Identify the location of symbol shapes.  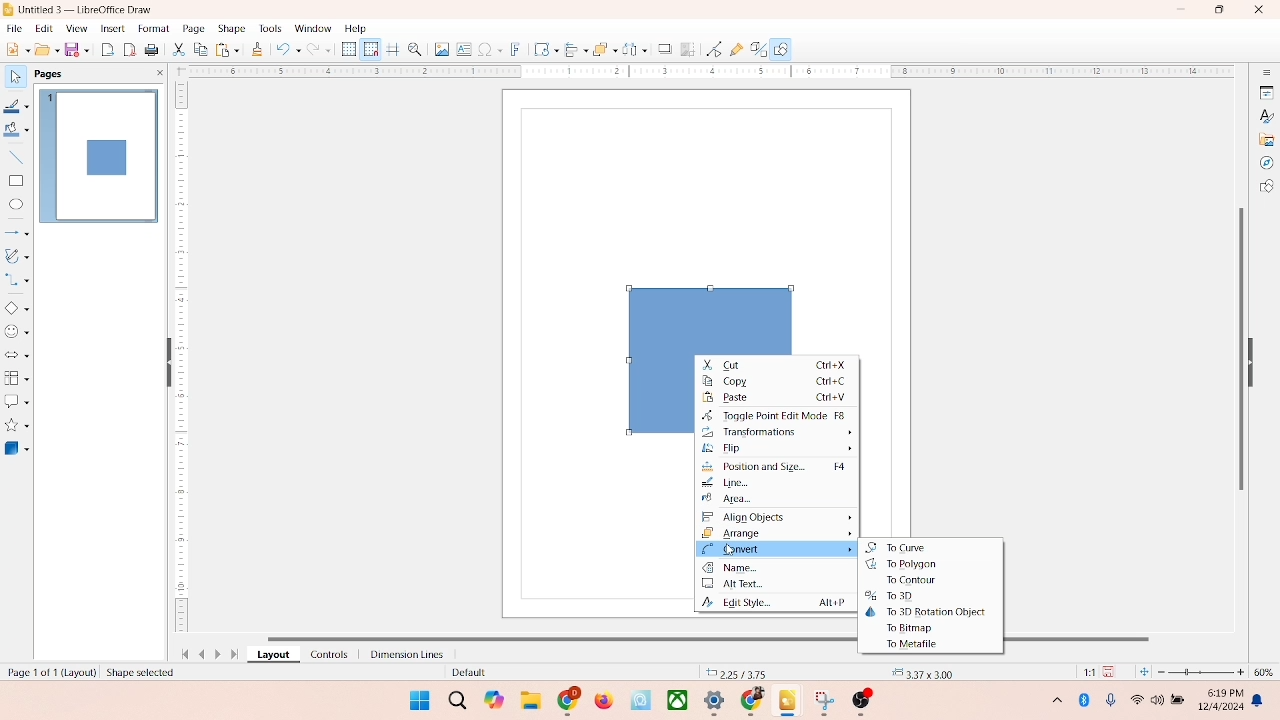
(17, 332).